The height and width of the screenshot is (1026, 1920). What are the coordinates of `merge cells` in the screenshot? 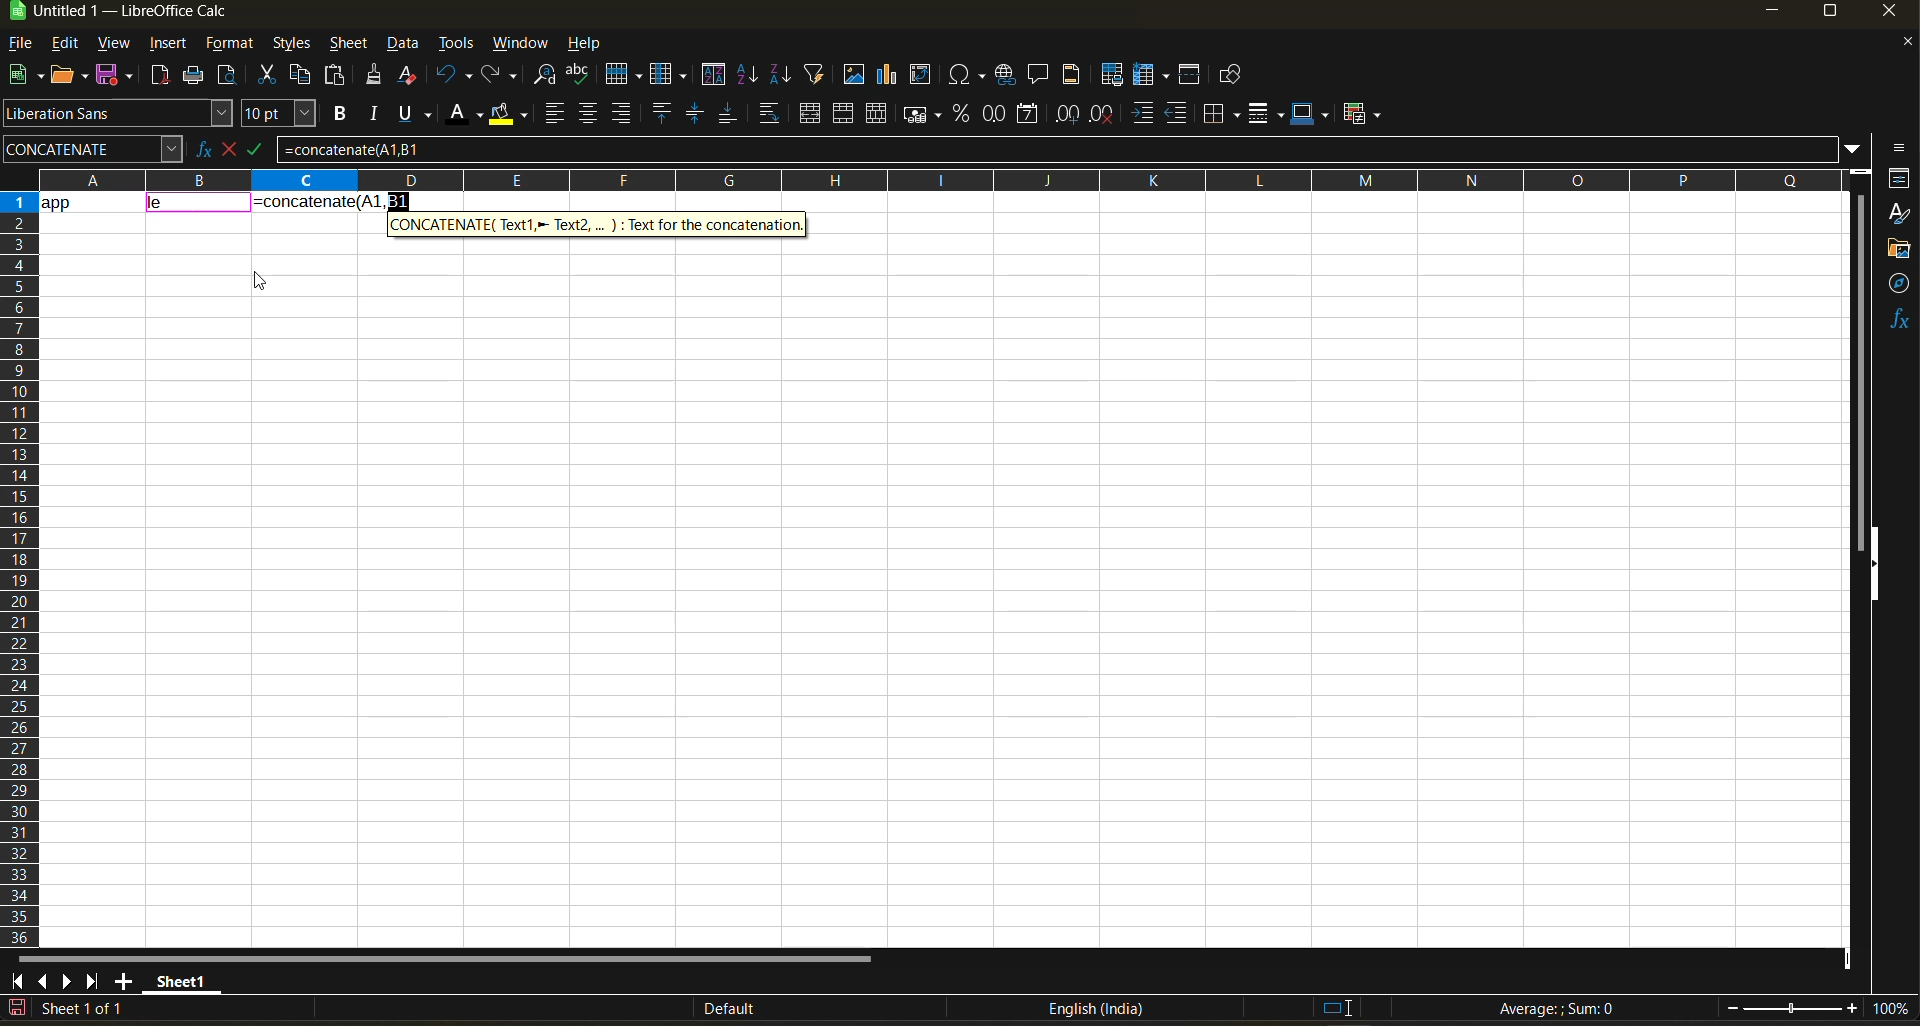 It's located at (846, 117).